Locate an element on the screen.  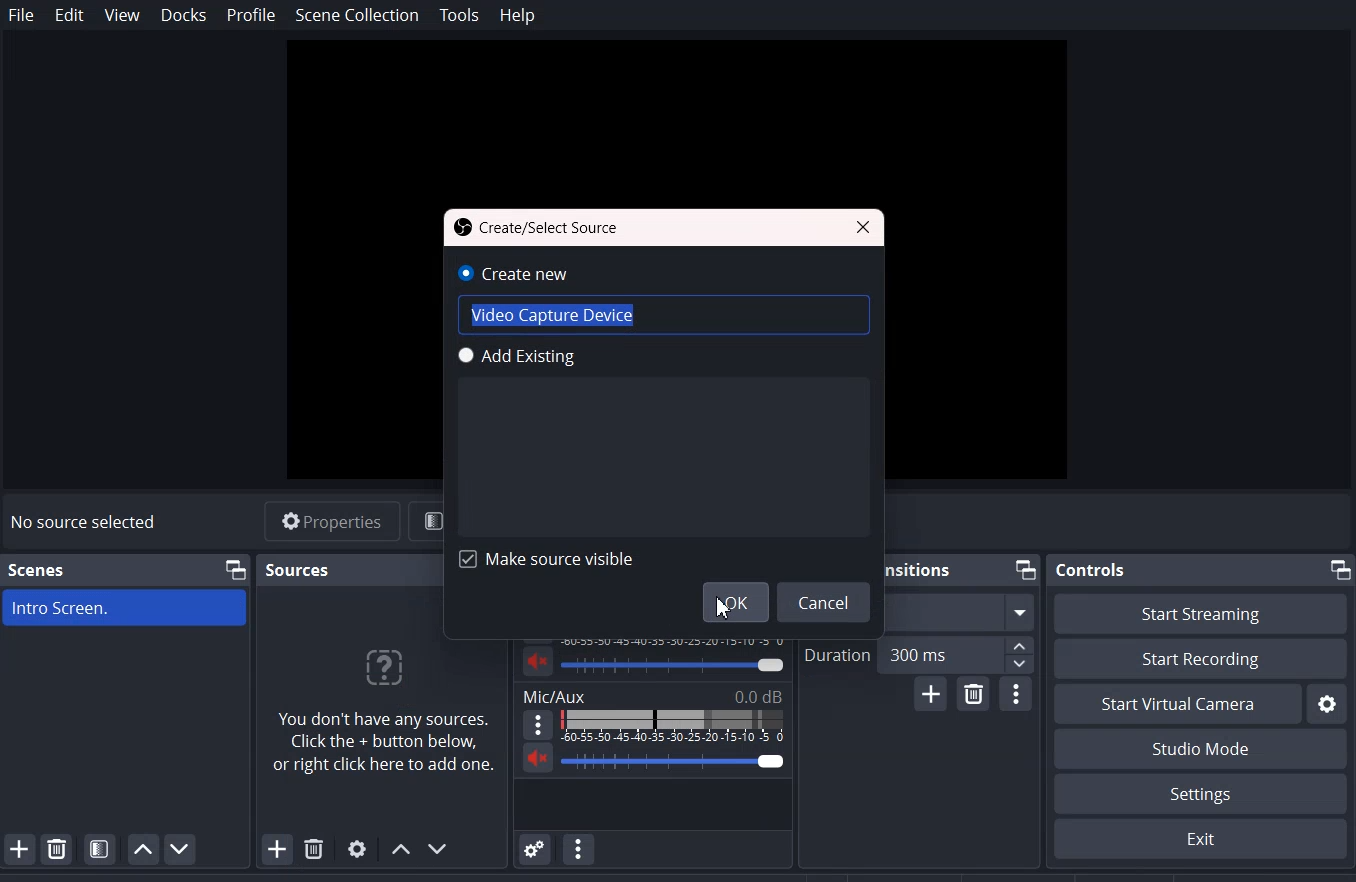
Settings is located at coordinates (1327, 703).